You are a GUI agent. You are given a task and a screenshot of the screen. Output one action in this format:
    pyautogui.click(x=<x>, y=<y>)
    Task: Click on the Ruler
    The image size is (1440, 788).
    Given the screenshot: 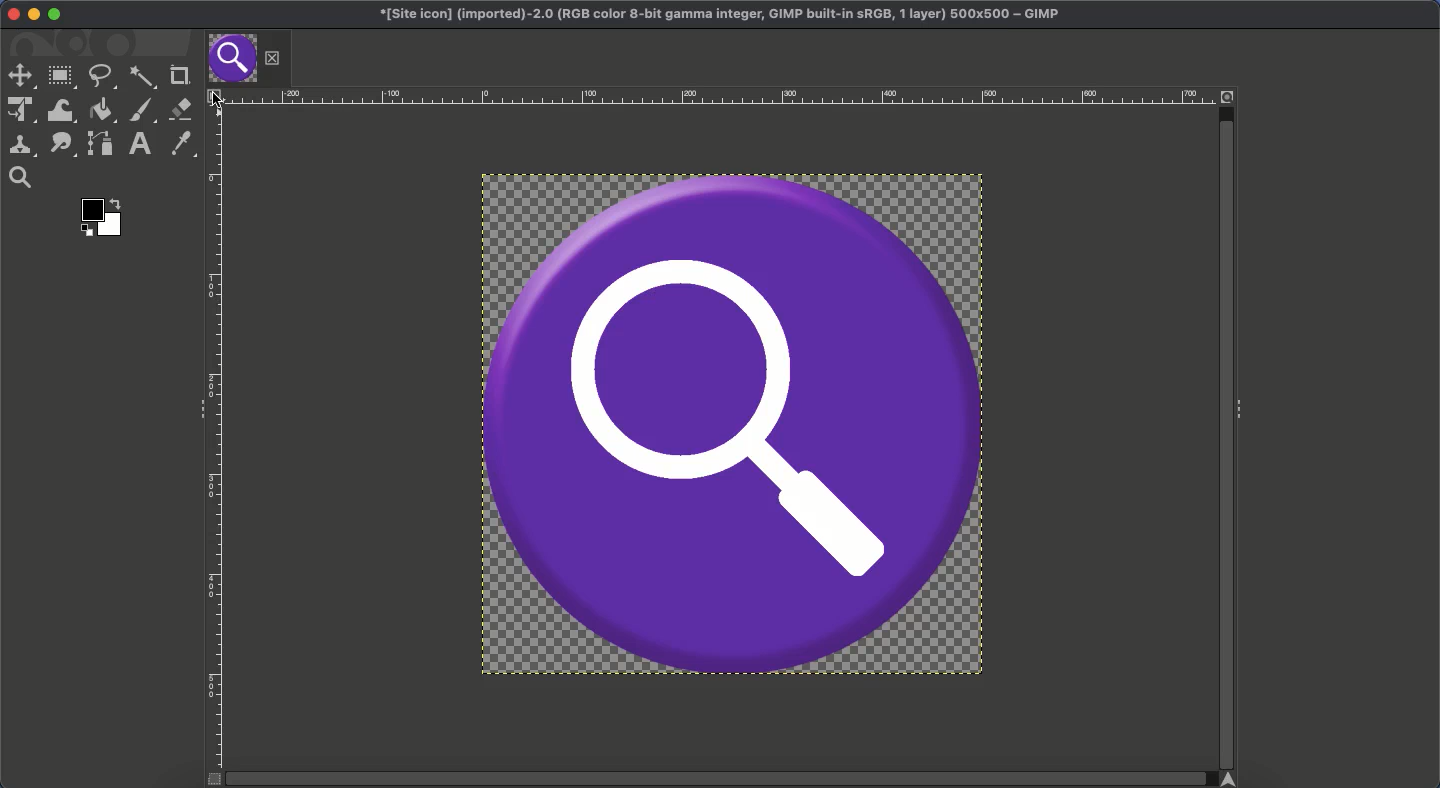 What is the action you would take?
    pyautogui.click(x=724, y=96)
    